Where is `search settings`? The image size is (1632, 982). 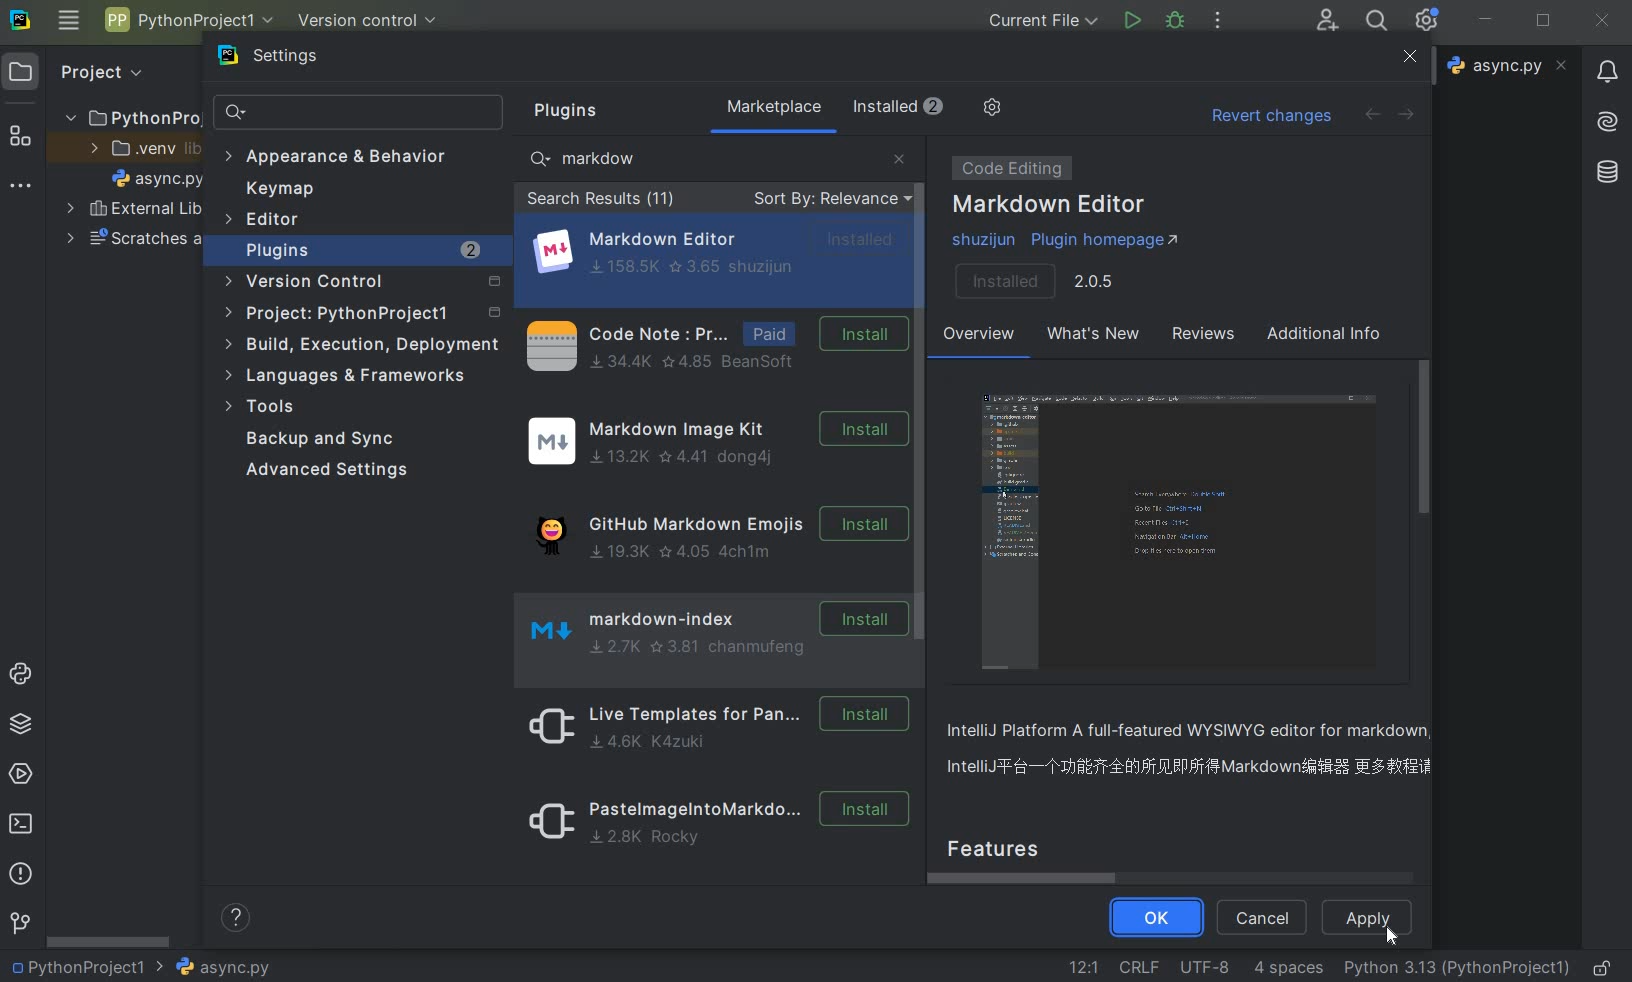
search settings is located at coordinates (360, 113).